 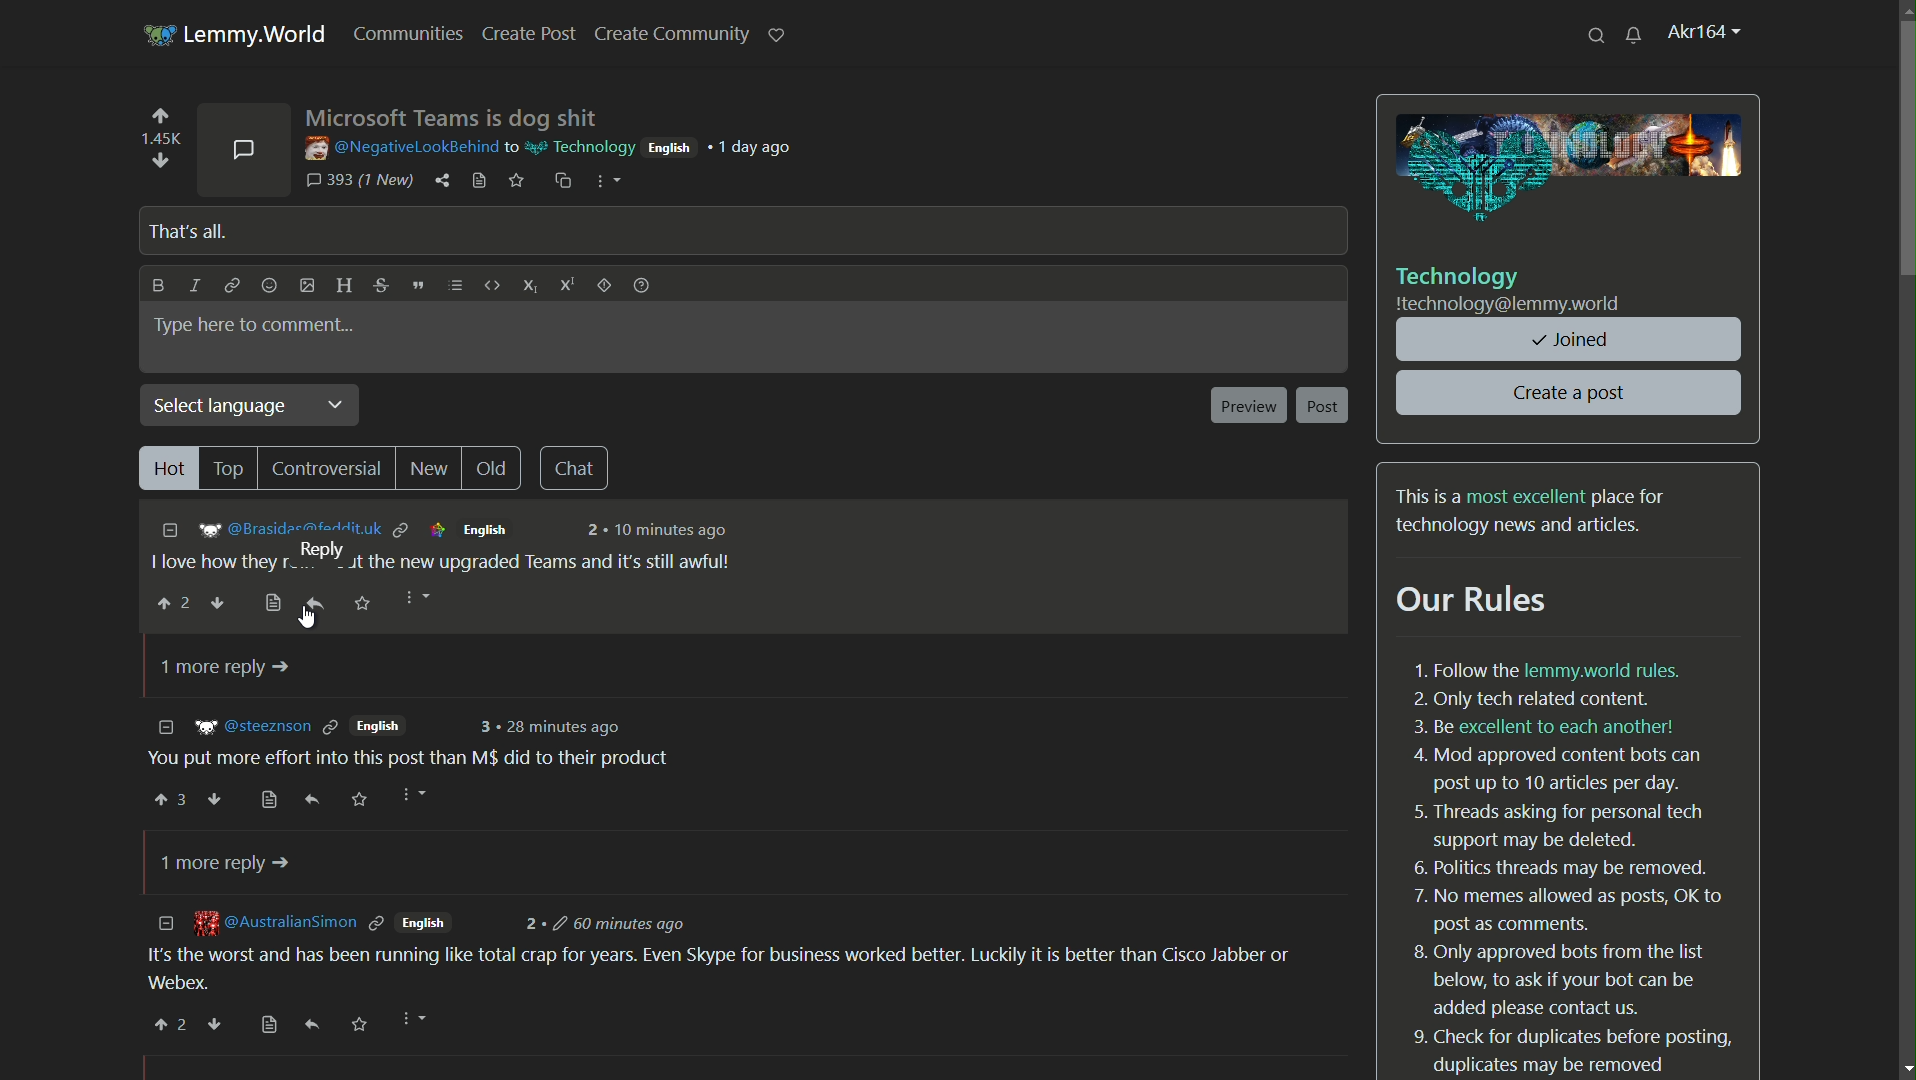 I want to click on downvote, so click(x=214, y=1024).